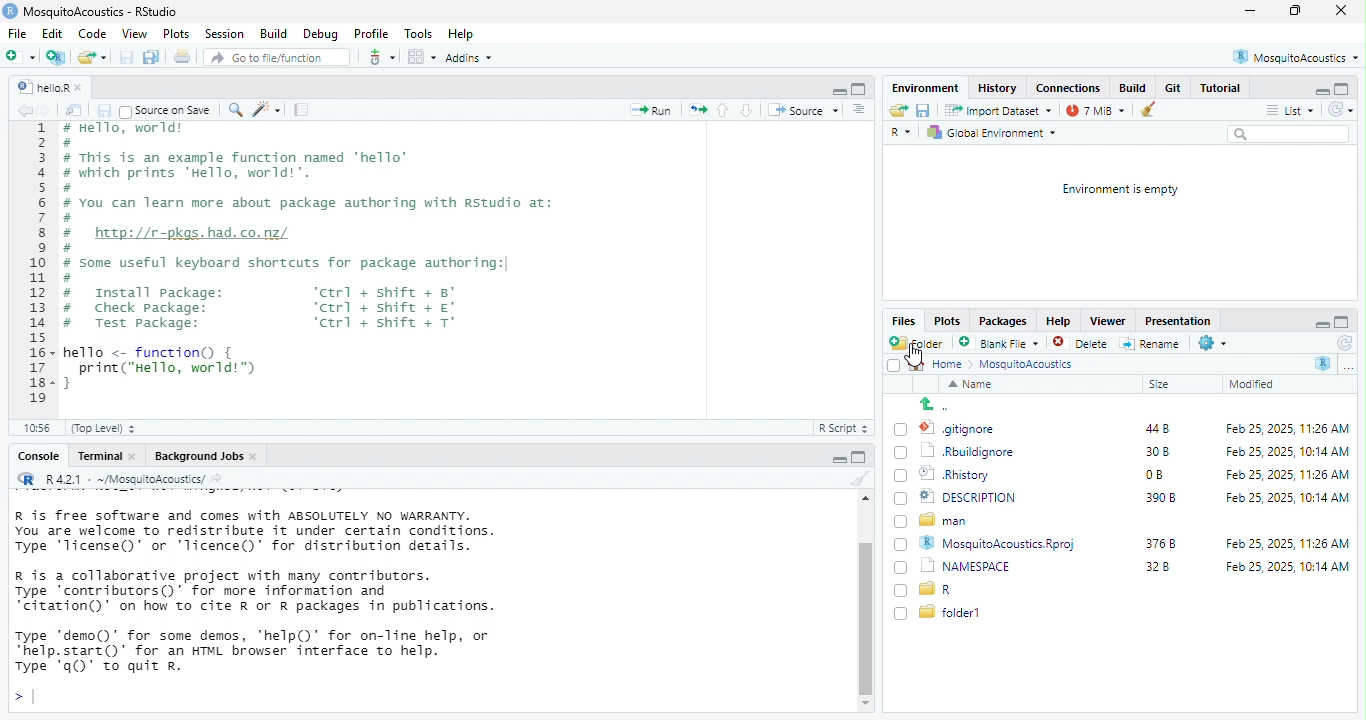 The height and width of the screenshot is (720, 1366). Describe the element at coordinates (958, 616) in the screenshot. I see `folder1` at that location.